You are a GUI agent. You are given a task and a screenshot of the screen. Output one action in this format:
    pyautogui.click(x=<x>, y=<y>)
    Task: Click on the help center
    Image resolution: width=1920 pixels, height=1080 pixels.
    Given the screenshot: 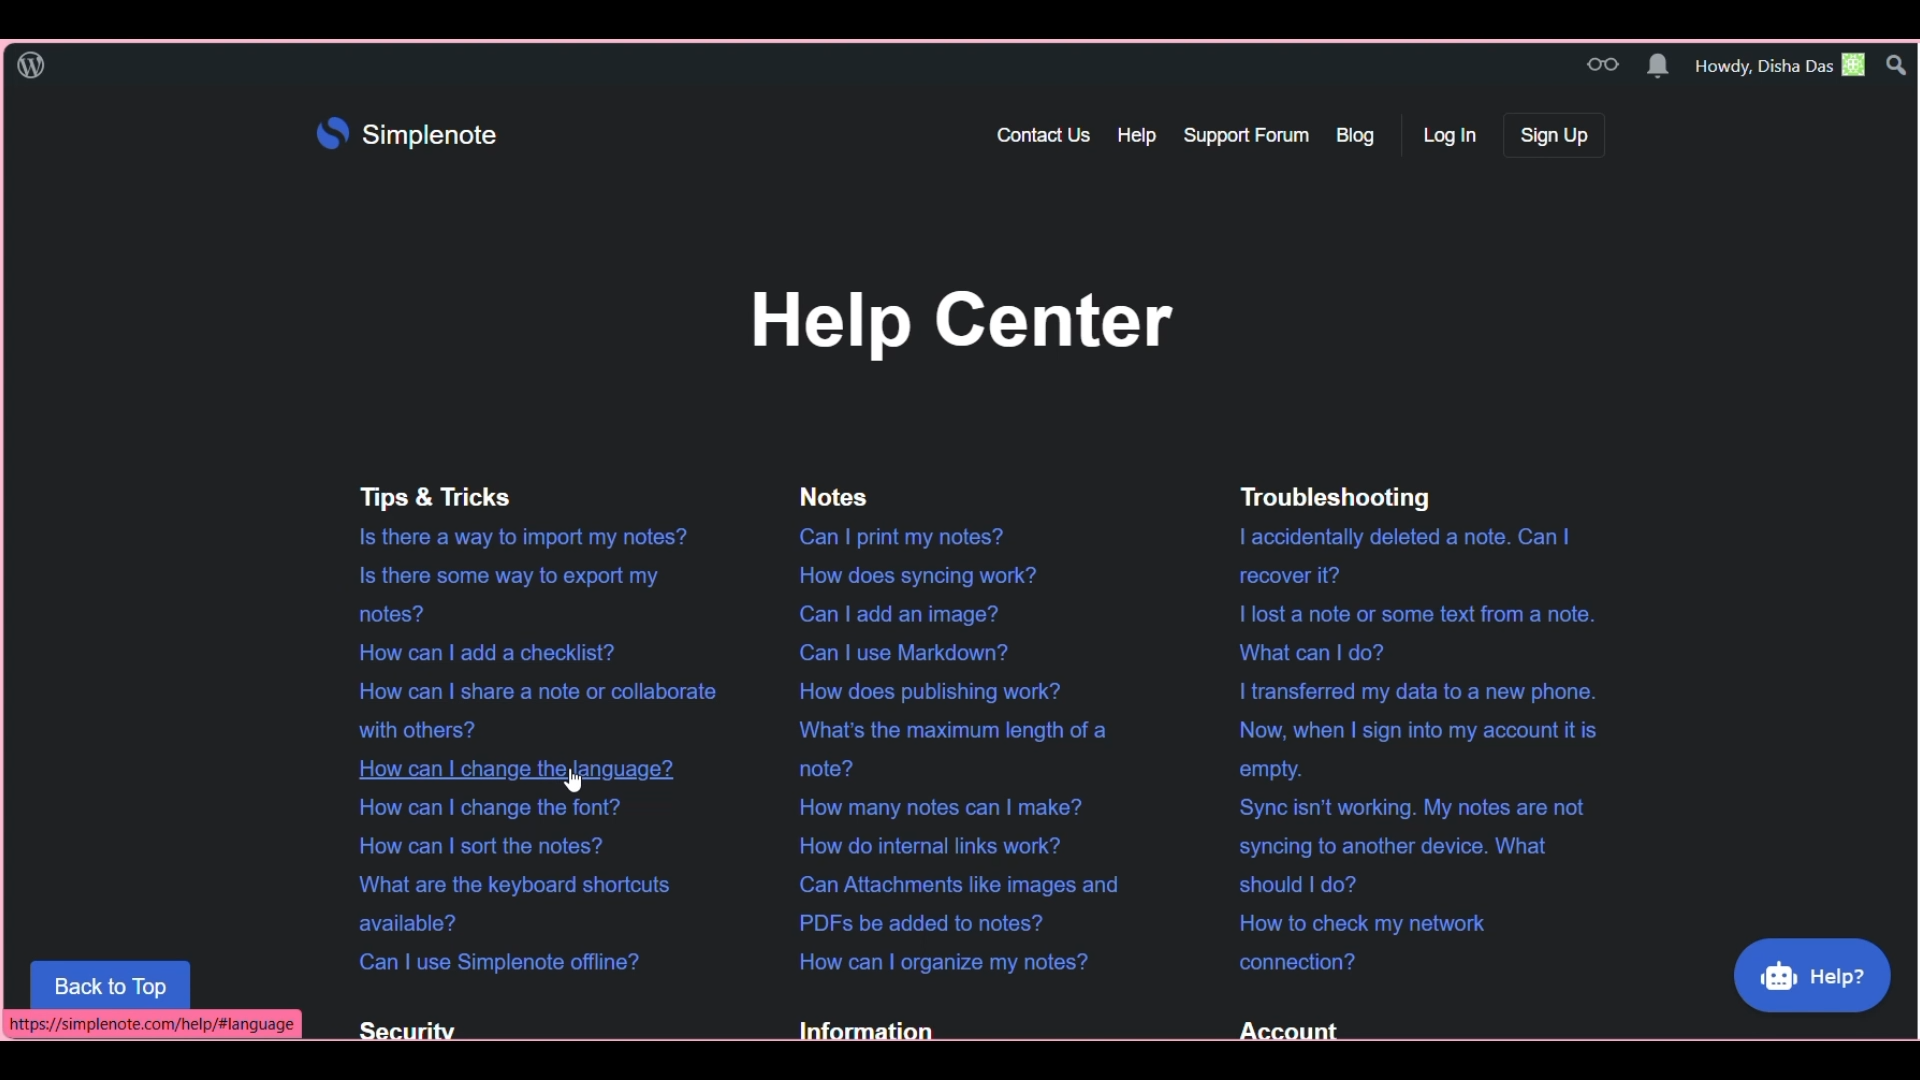 What is the action you would take?
    pyautogui.click(x=957, y=322)
    